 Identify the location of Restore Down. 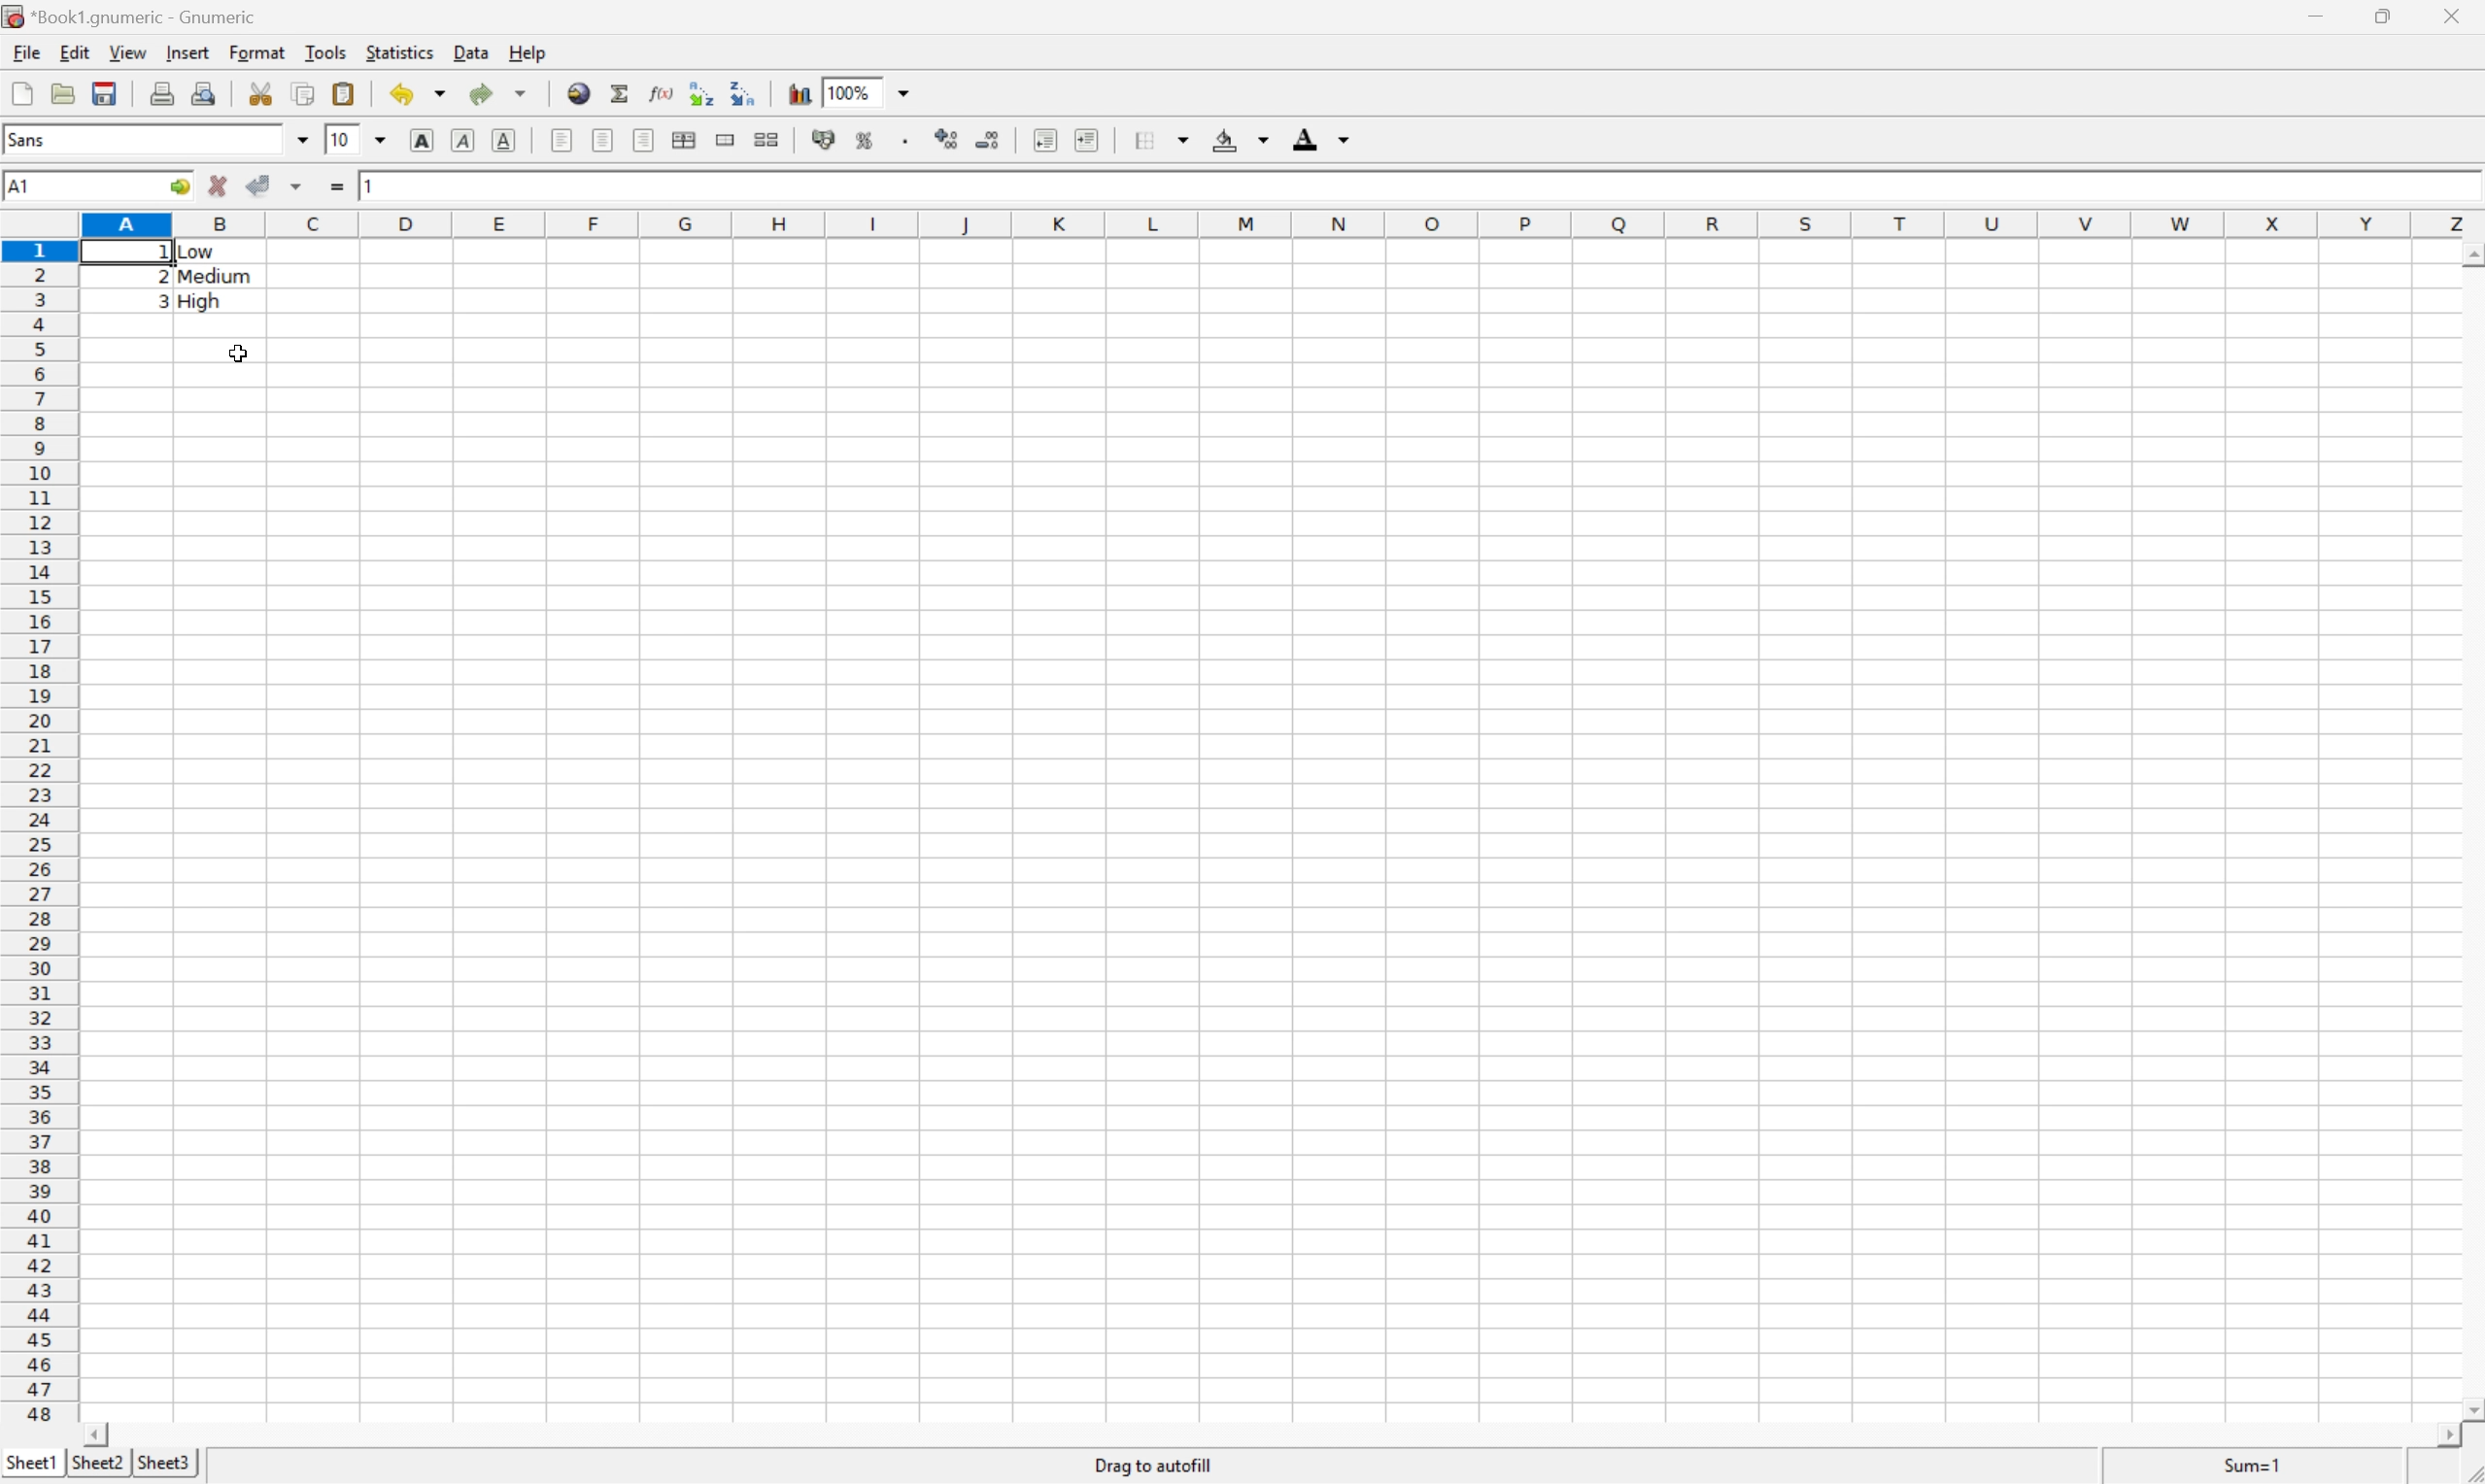
(2383, 16).